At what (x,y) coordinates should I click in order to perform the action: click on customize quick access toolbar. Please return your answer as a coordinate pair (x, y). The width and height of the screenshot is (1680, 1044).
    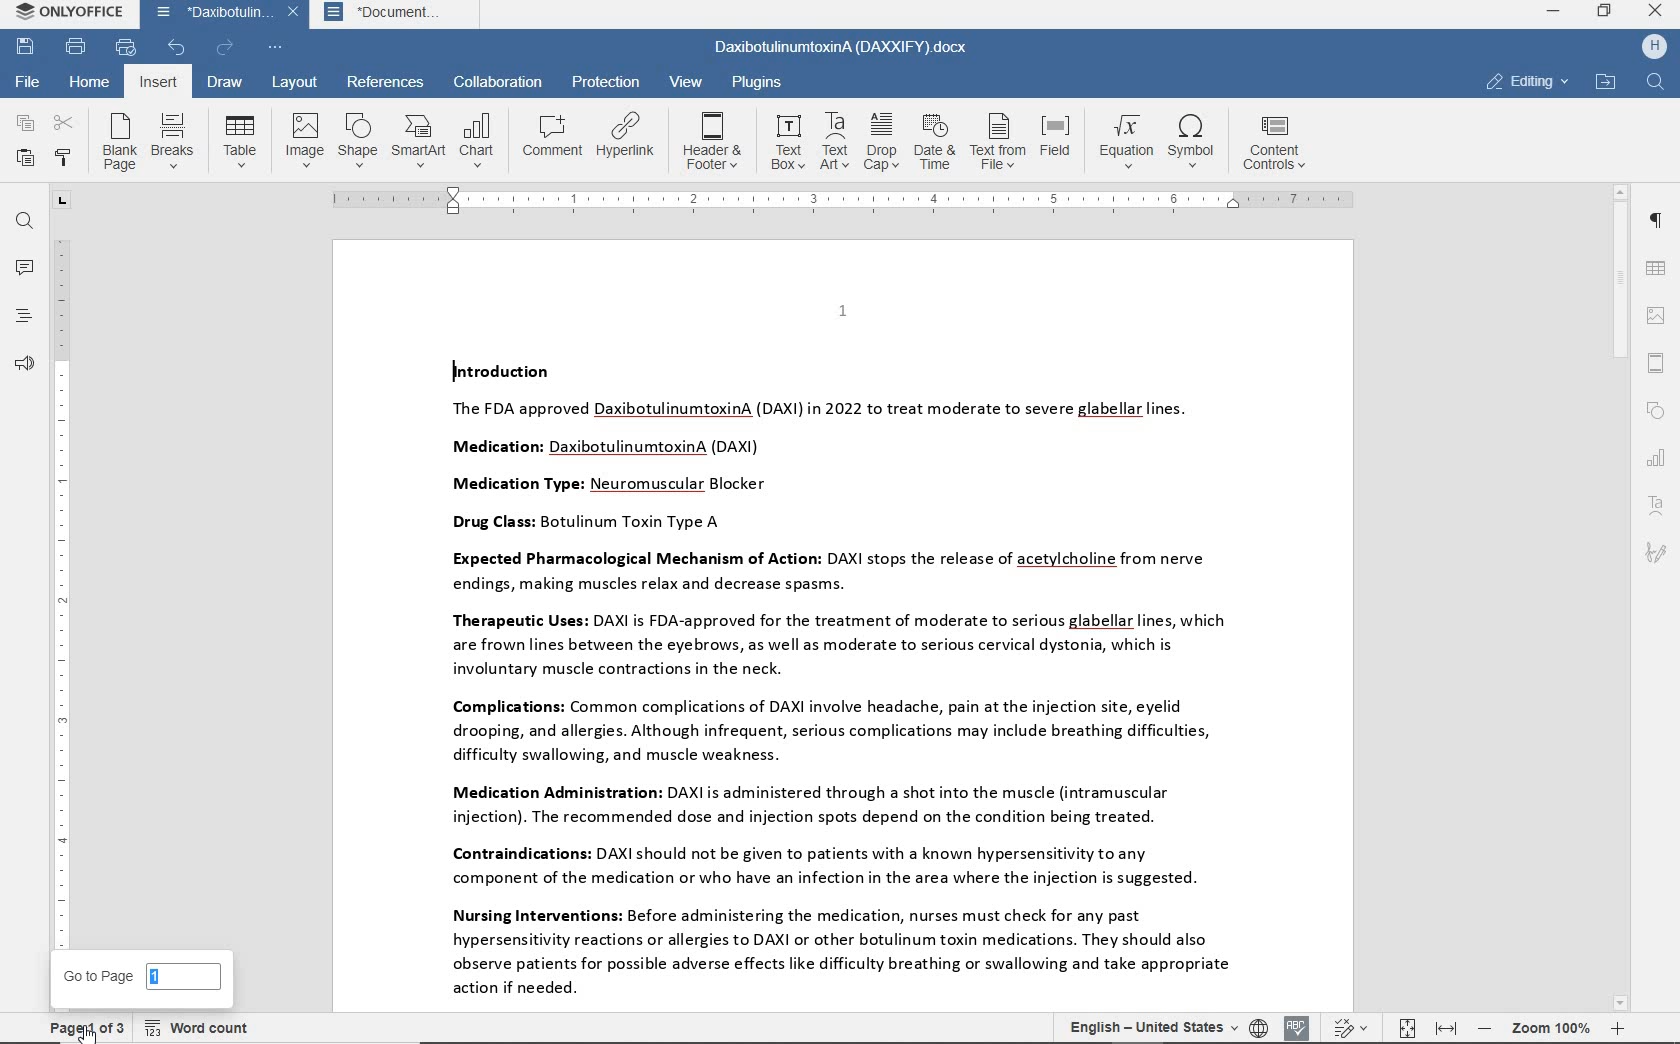
    Looking at the image, I should click on (276, 48).